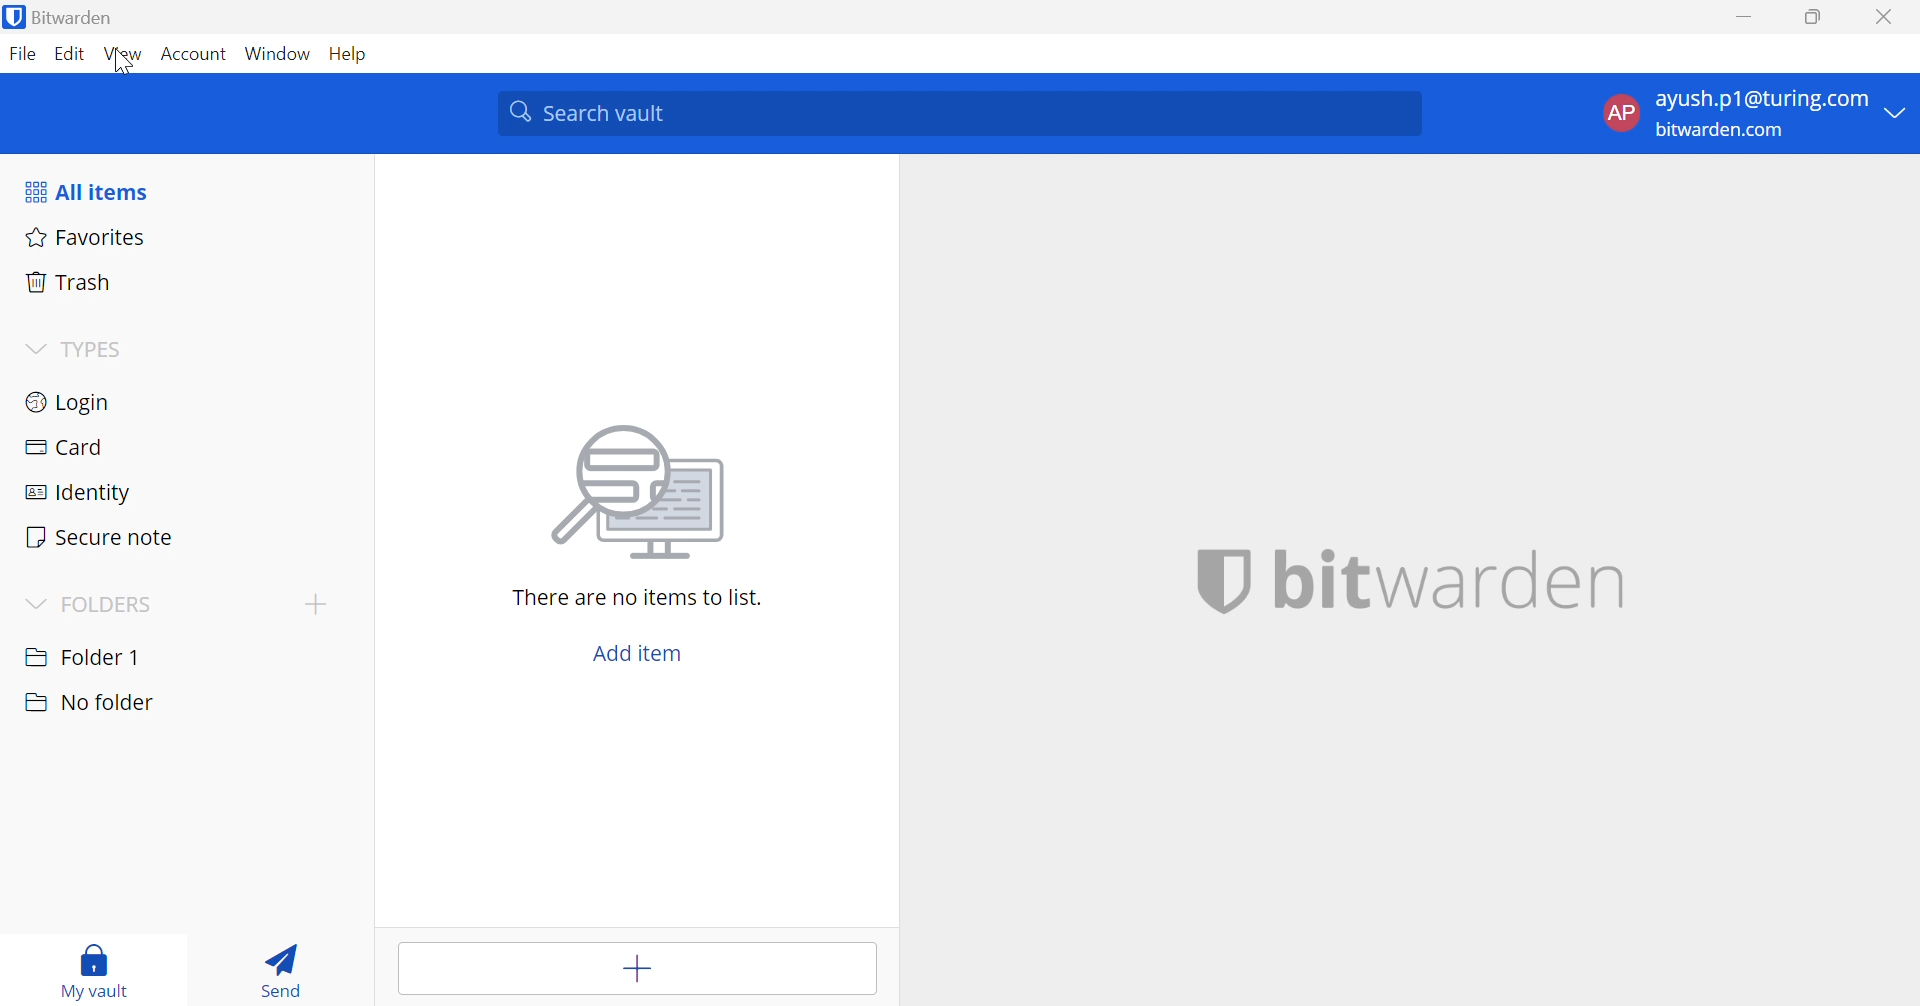 This screenshot has height=1006, width=1920. Describe the element at coordinates (89, 238) in the screenshot. I see `Favorites` at that location.